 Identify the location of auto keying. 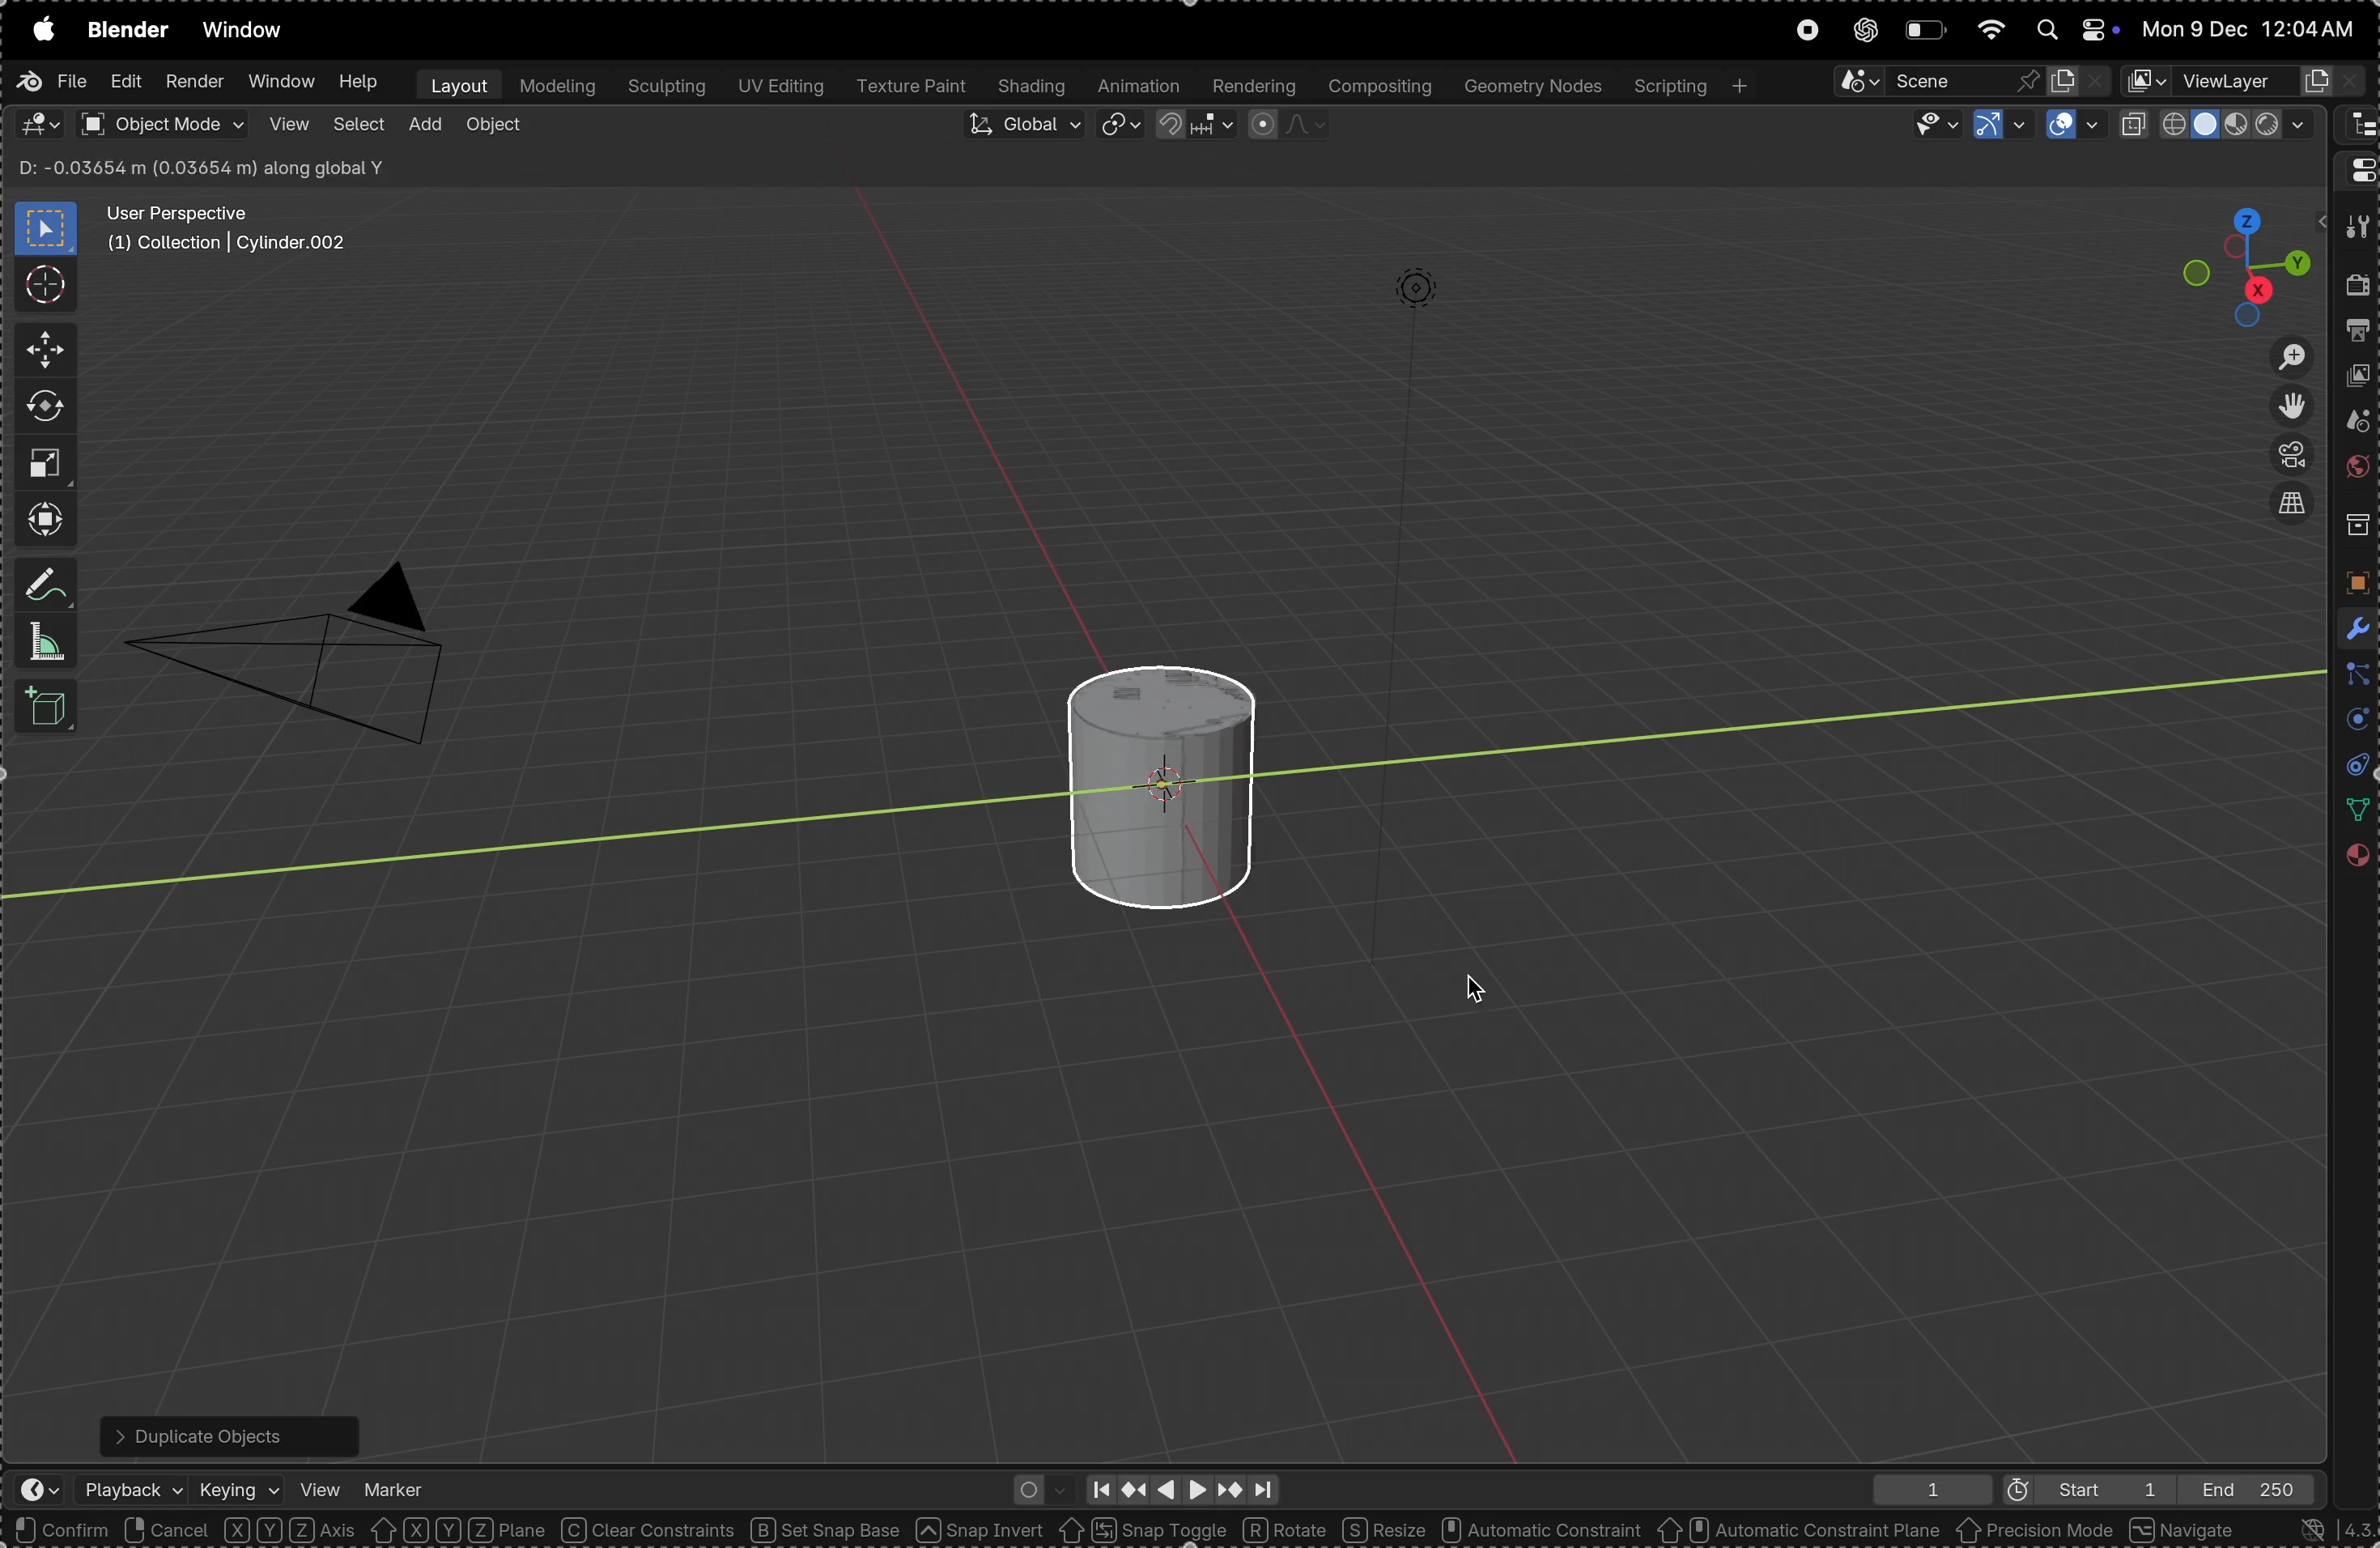
(1036, 1487).